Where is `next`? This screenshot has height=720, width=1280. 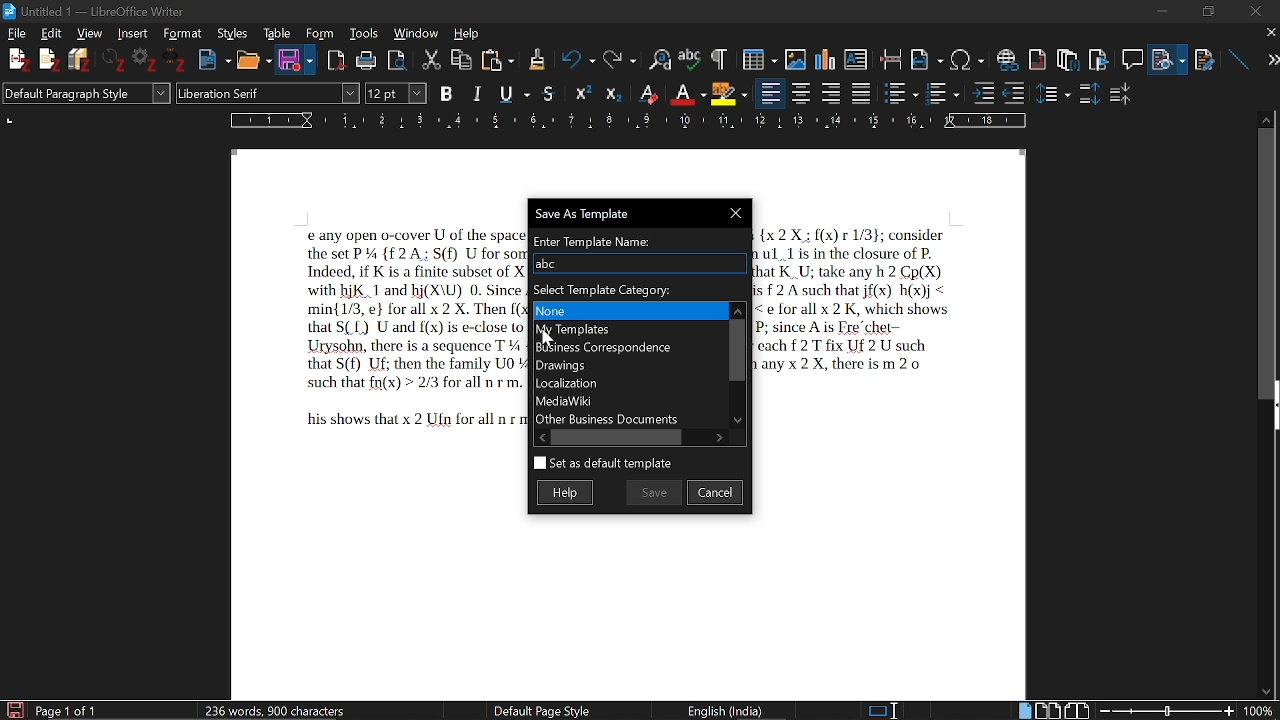 next is located at coordinates (1266, 60).